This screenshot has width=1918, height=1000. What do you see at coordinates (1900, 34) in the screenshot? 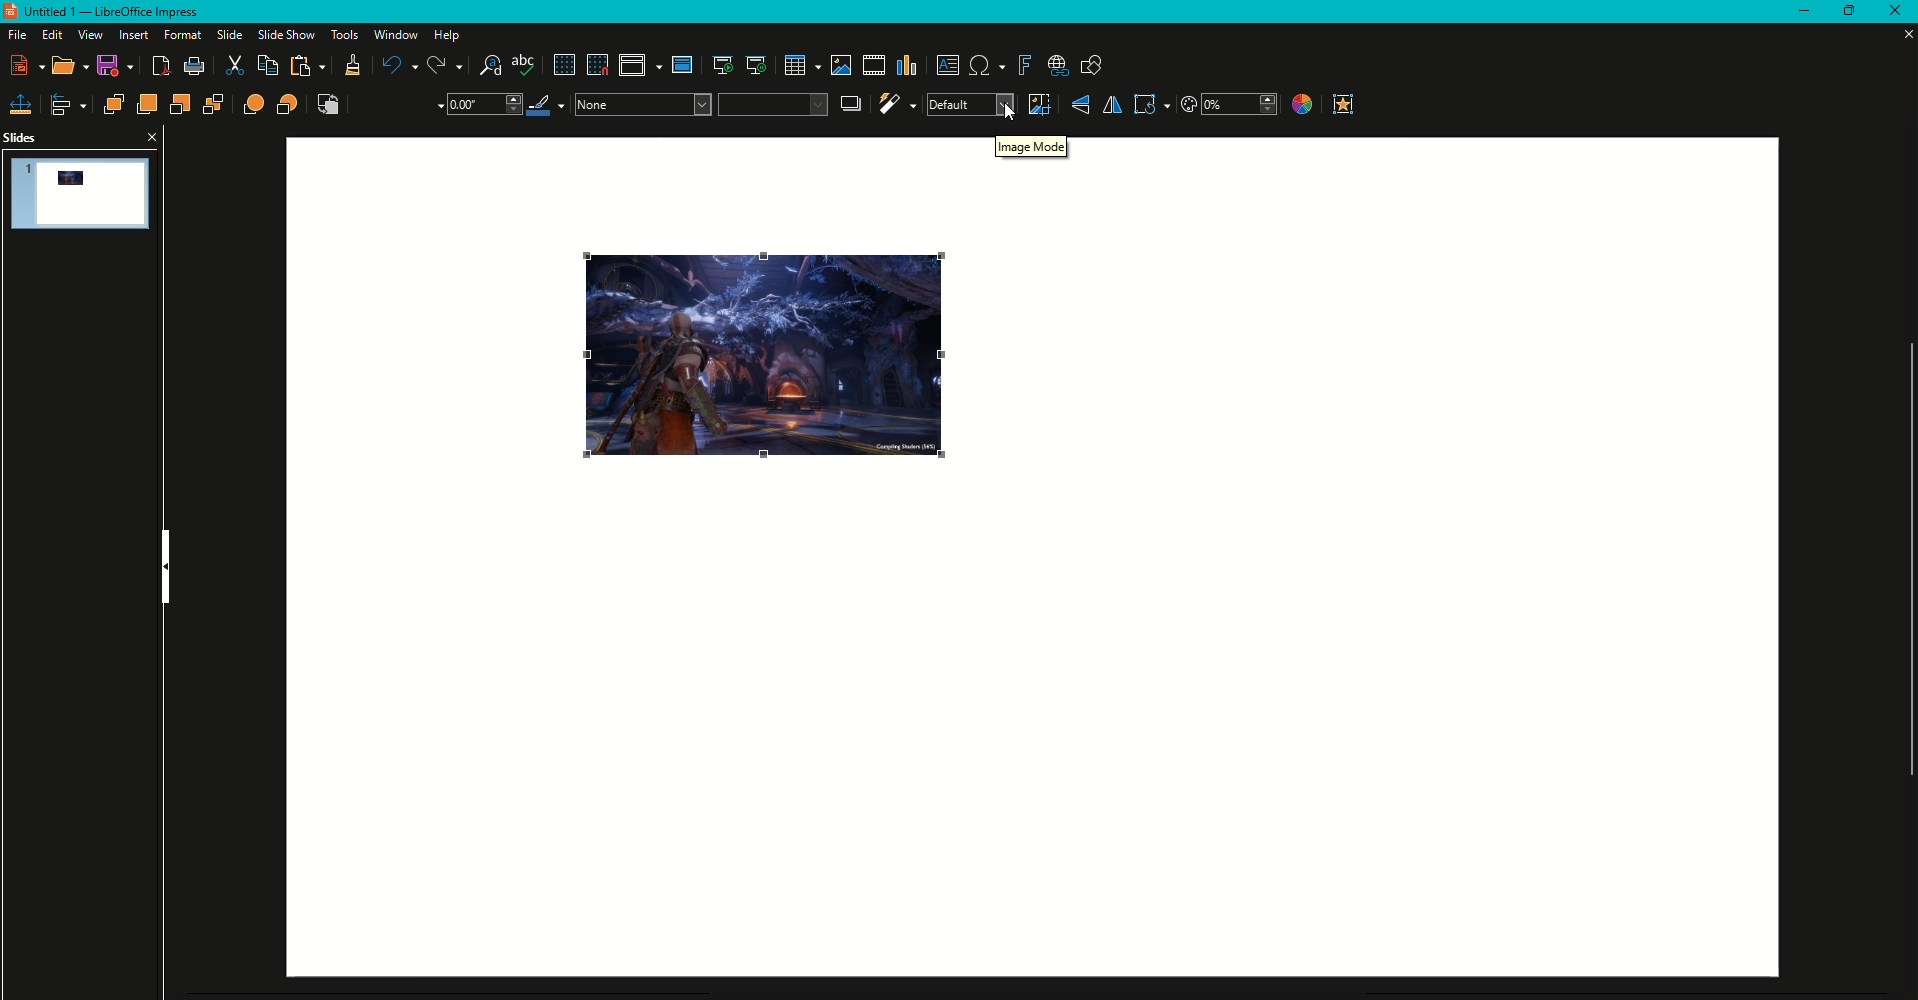
I see `Close sheet` at bounding box center [1900, 34].